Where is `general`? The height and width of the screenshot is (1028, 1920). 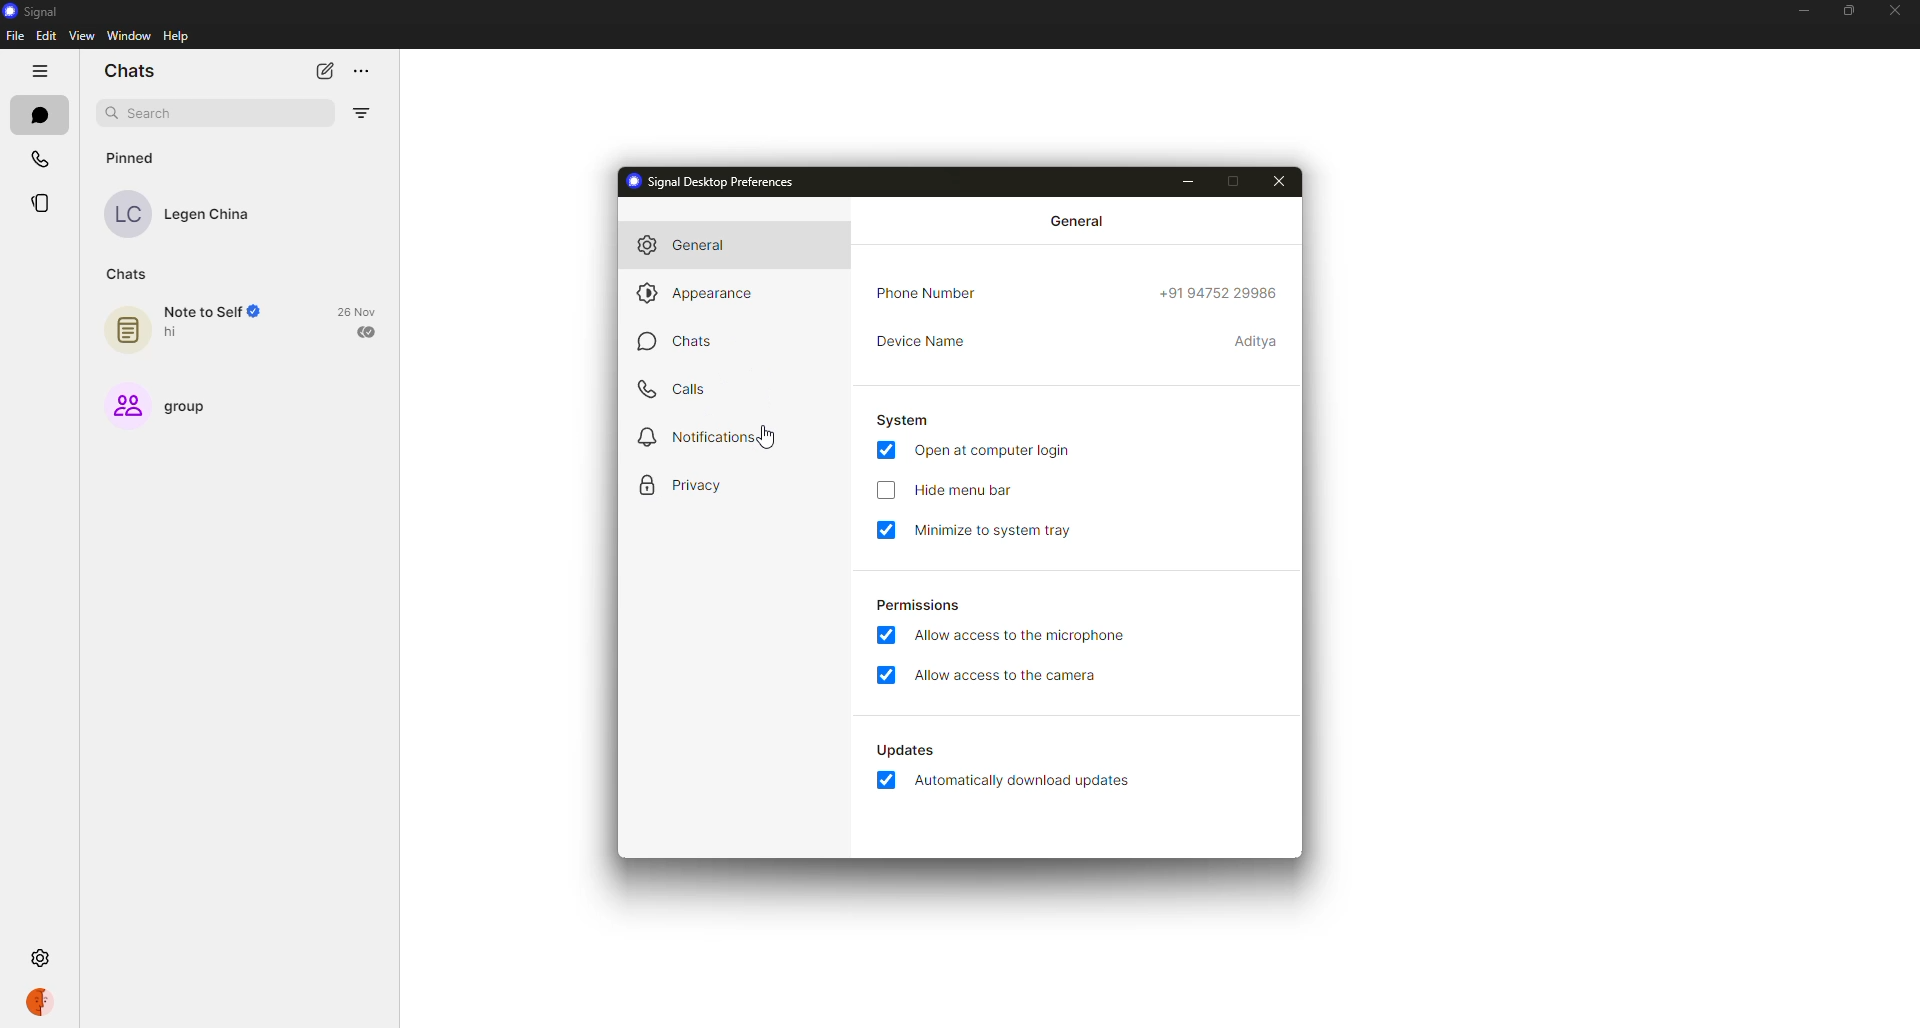
general is located at coordinates (1074, 221).